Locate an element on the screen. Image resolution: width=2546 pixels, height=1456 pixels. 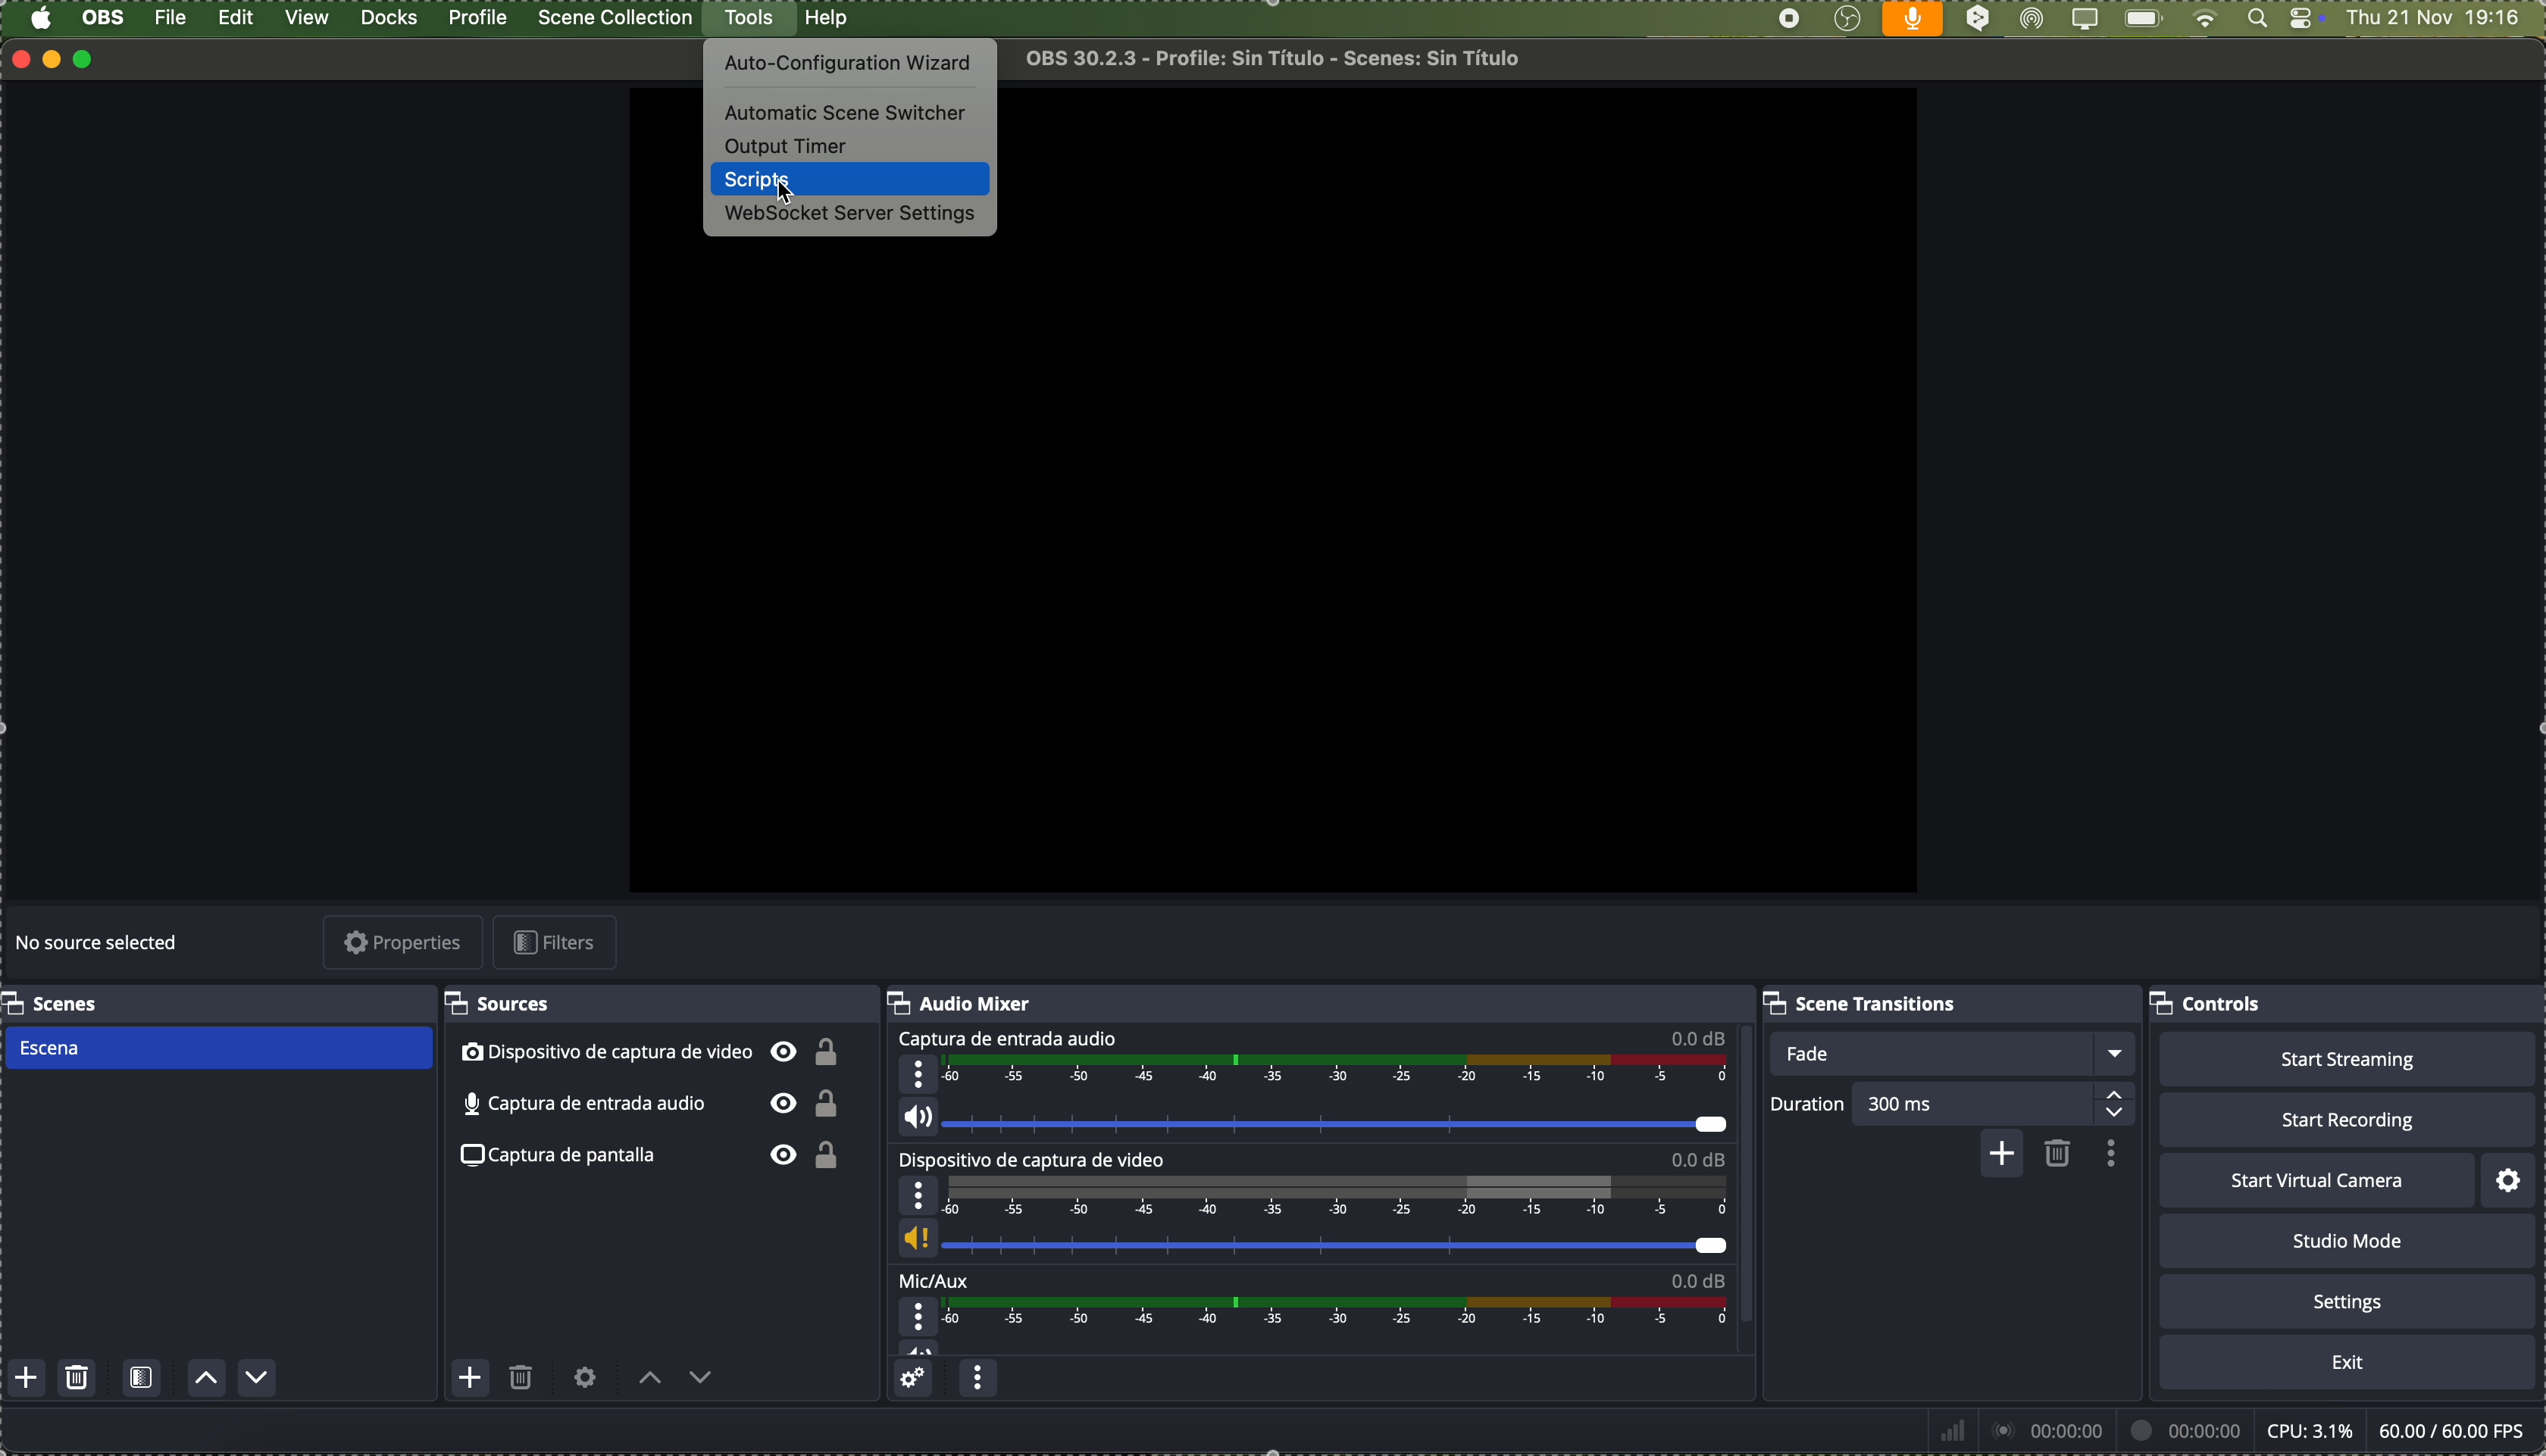
Spotlight search is located at coordinates (2254, 19).